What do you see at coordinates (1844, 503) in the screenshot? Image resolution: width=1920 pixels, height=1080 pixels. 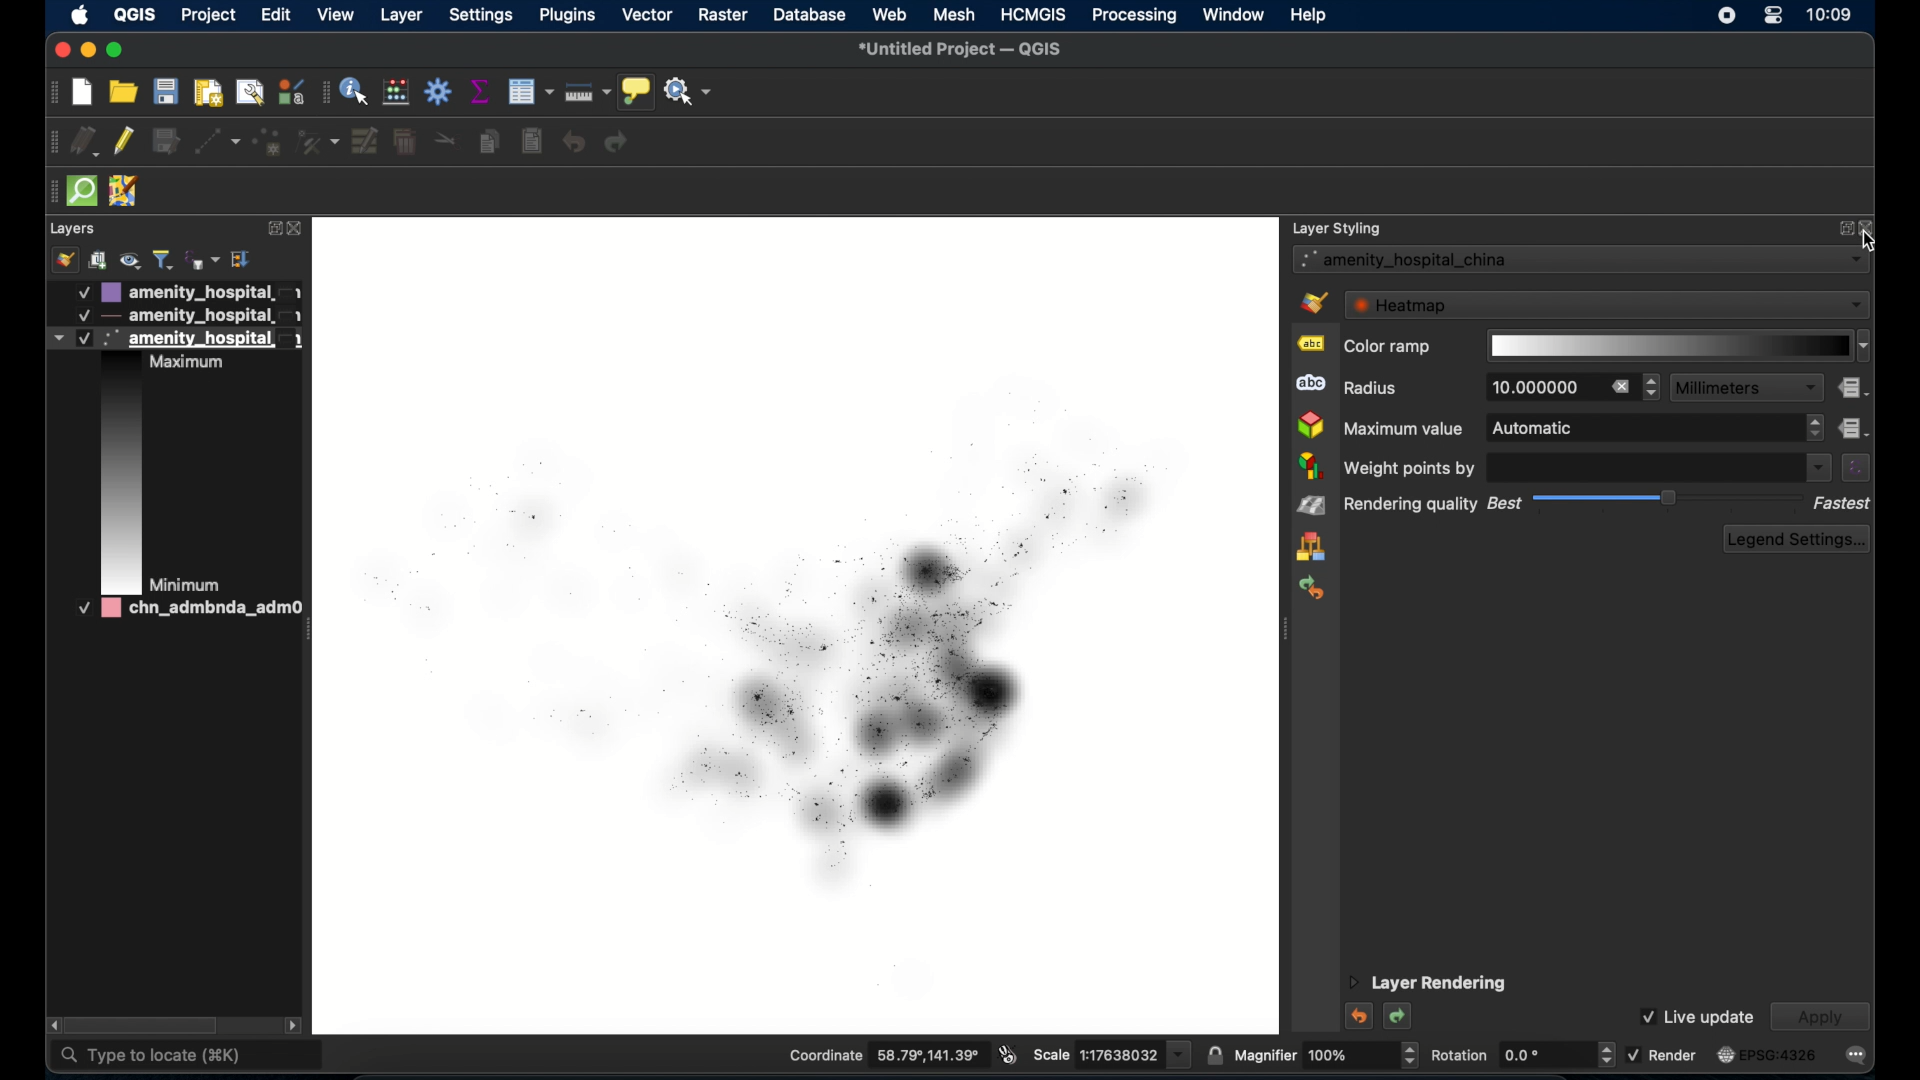 I see `fastest` at bounding box center [1844, 503].